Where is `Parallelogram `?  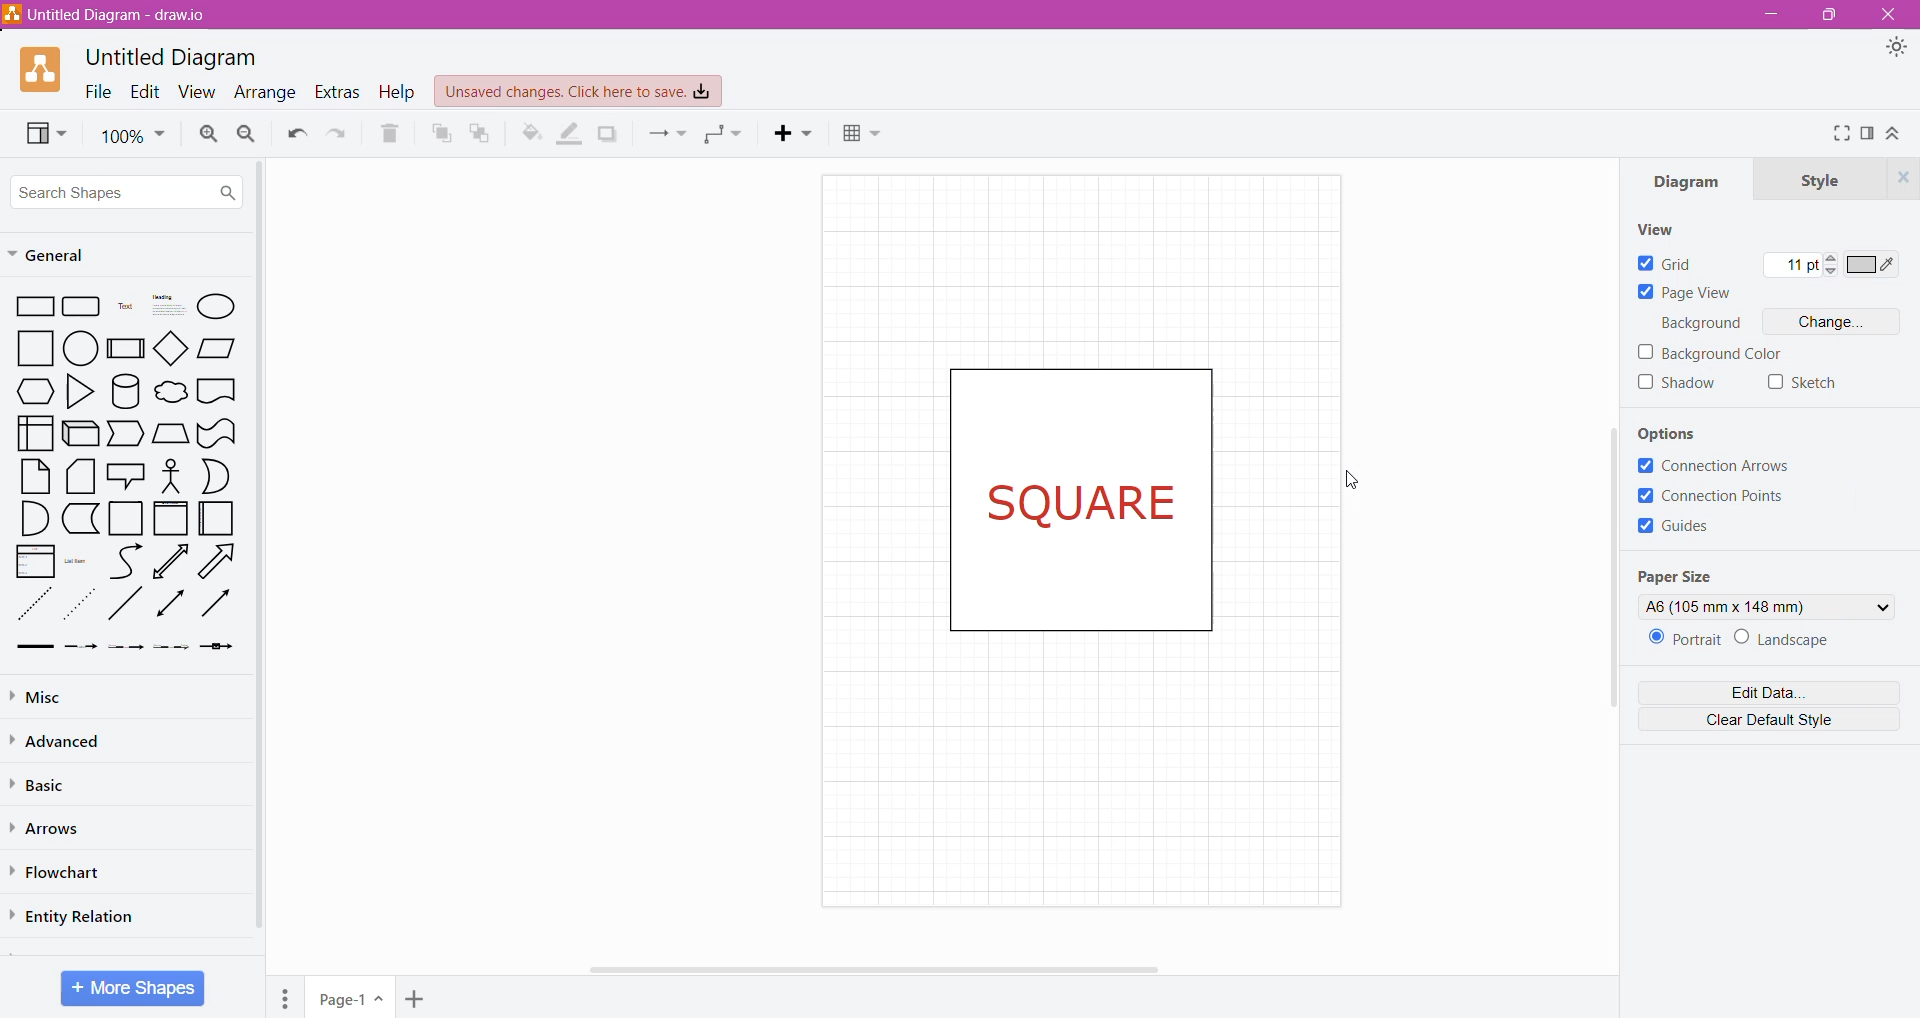
Parallelogram  is located at coordinates (217, 347).